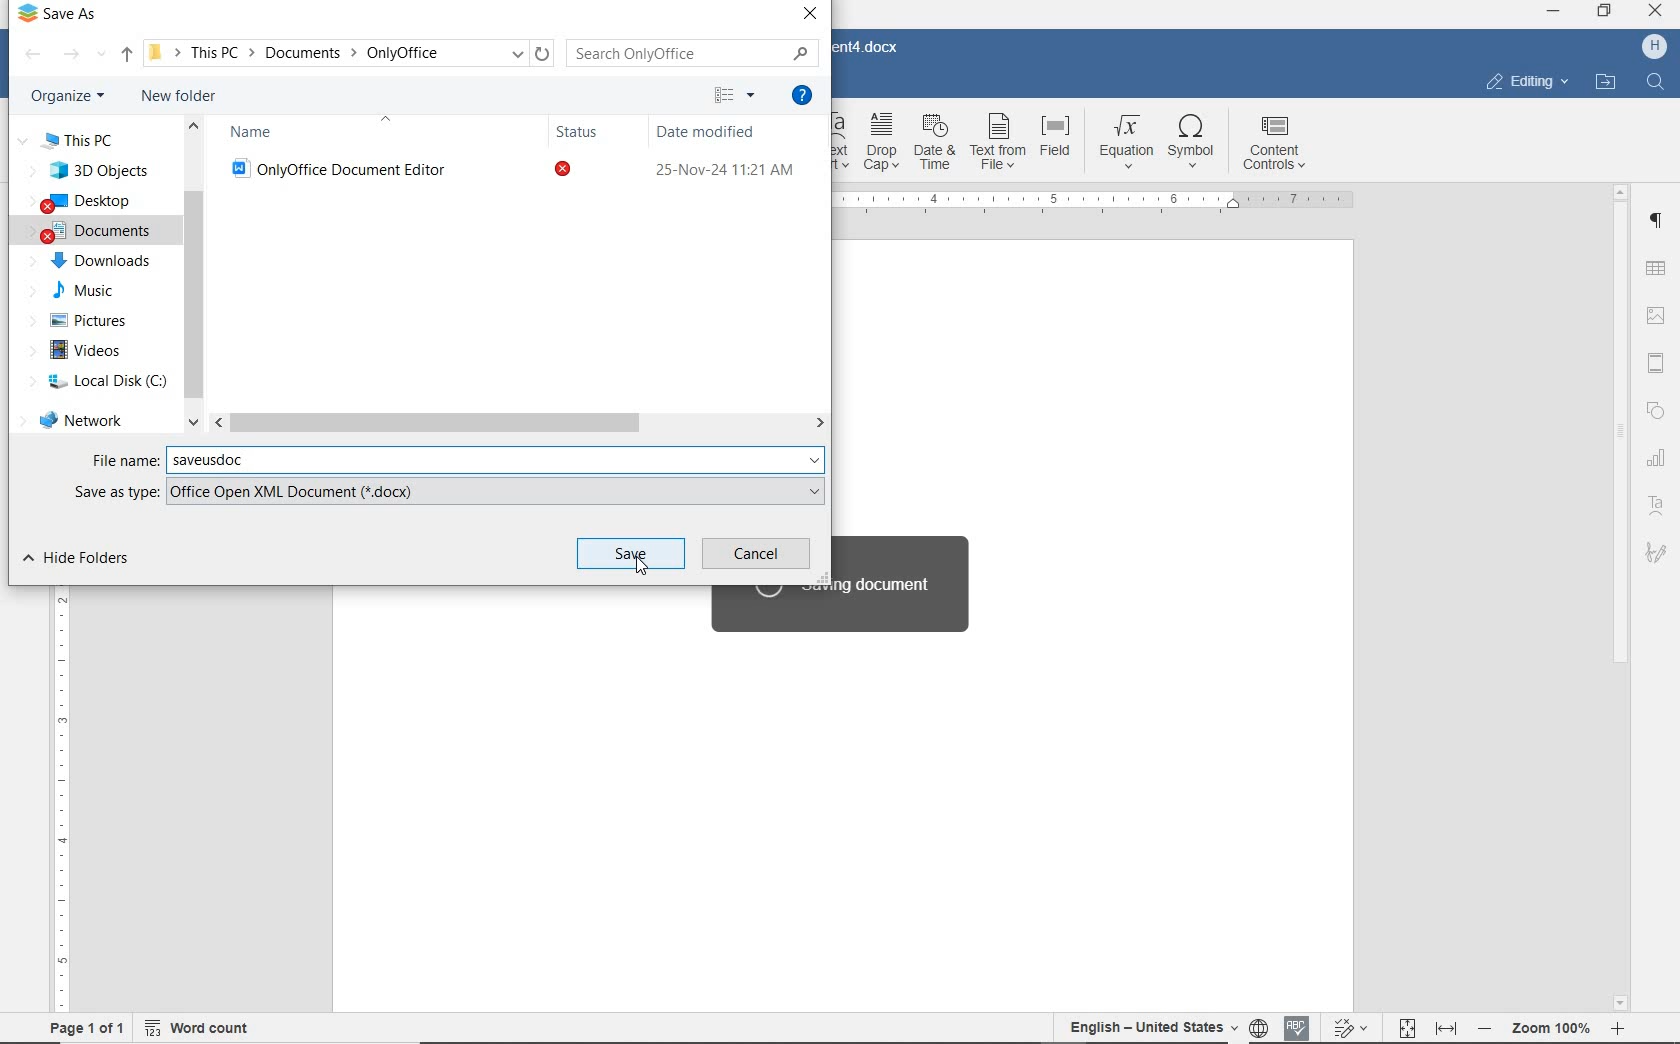 The image size is (1680, 1044). I want to click on VIDEOS, so click(75, 350).